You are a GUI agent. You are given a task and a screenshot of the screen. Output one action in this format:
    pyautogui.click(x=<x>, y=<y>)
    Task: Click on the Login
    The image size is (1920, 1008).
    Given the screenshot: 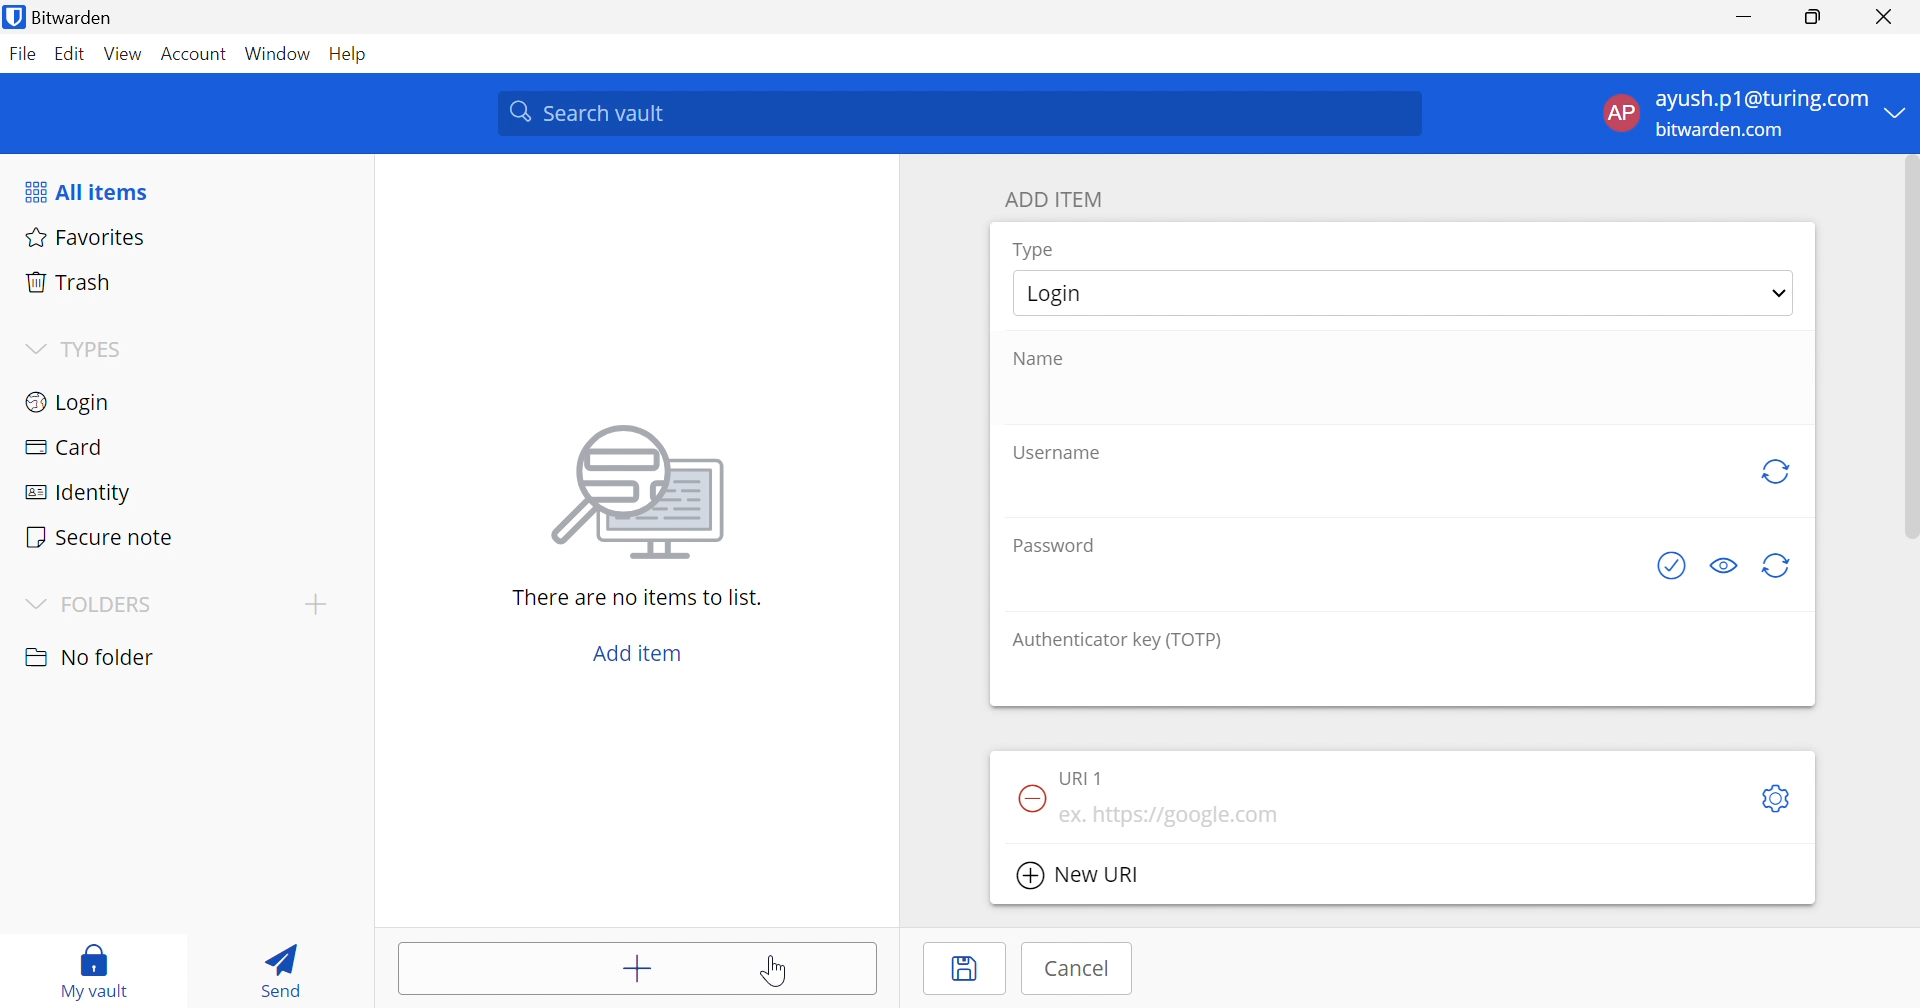 What is the action you would take?
    pyautogui.click(x=1059, y=294)
    